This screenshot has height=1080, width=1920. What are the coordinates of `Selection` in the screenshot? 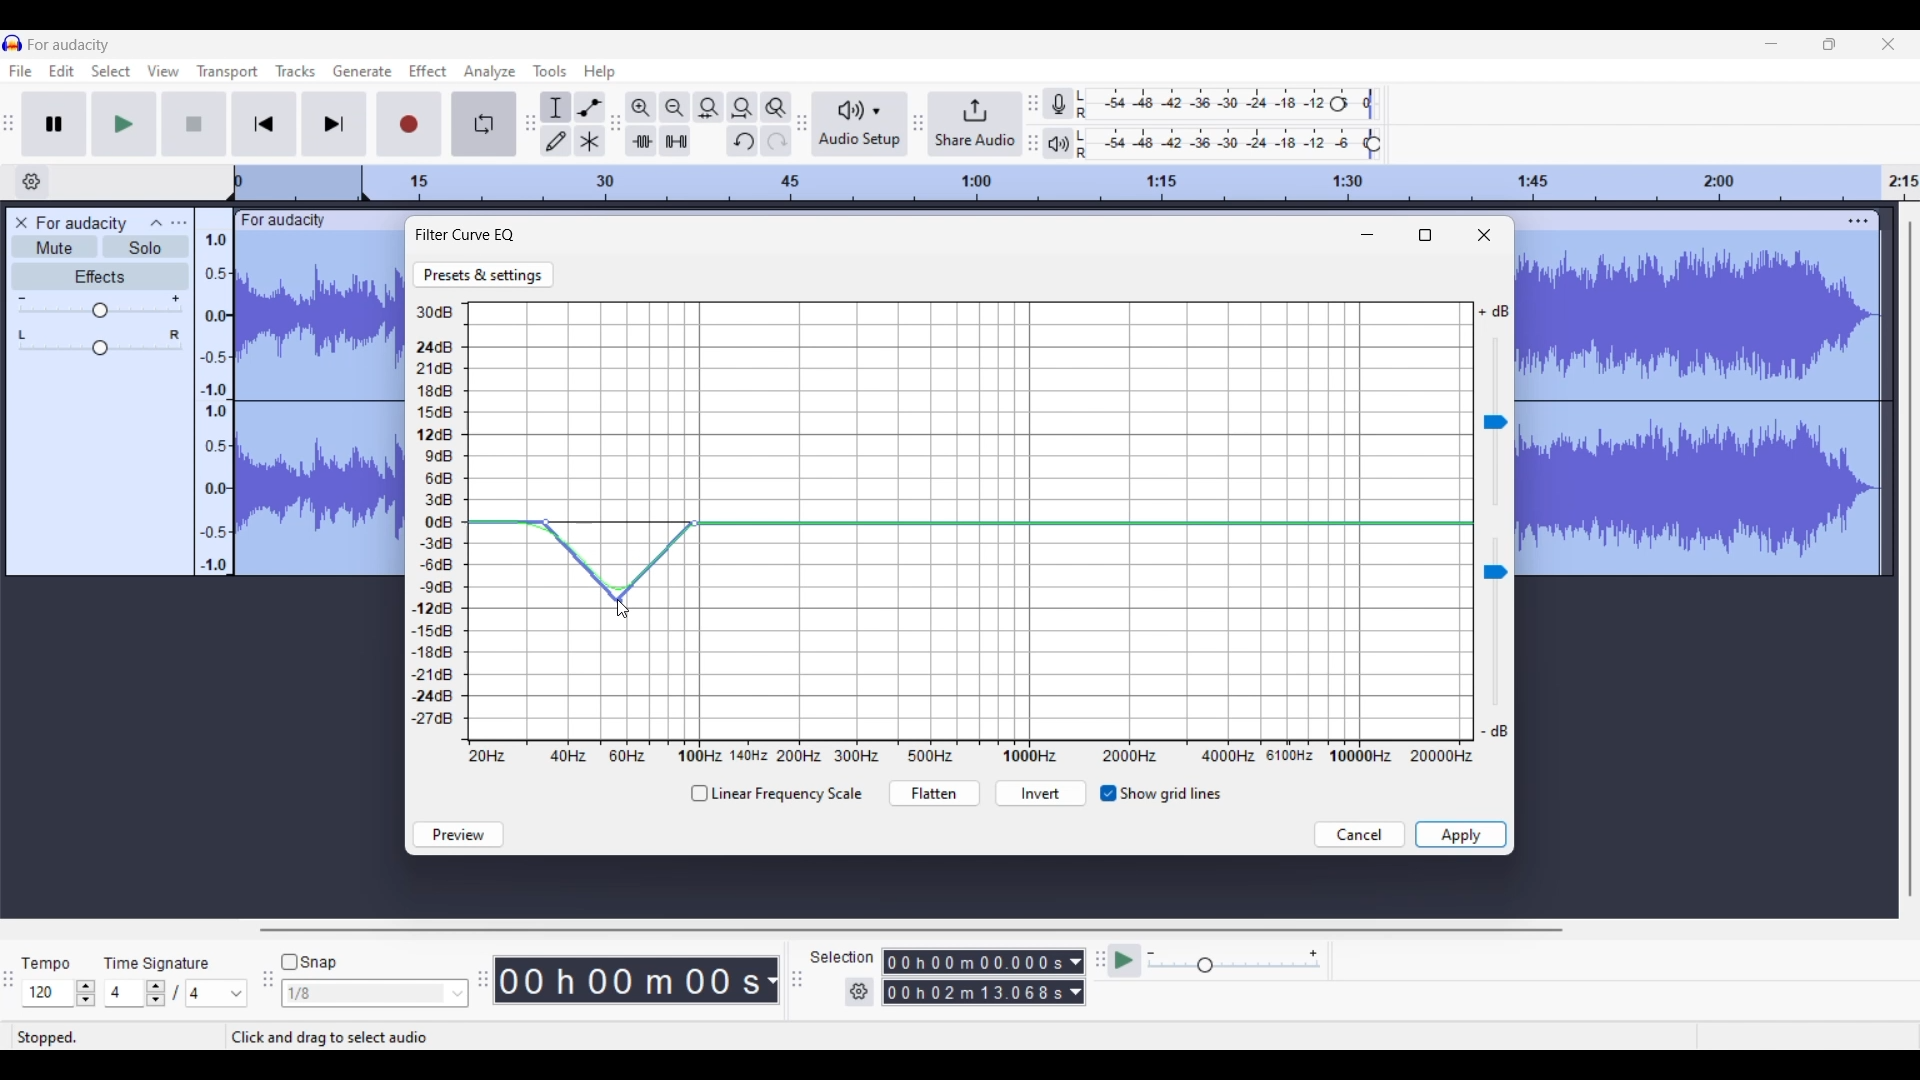 It's located at (842, 959).